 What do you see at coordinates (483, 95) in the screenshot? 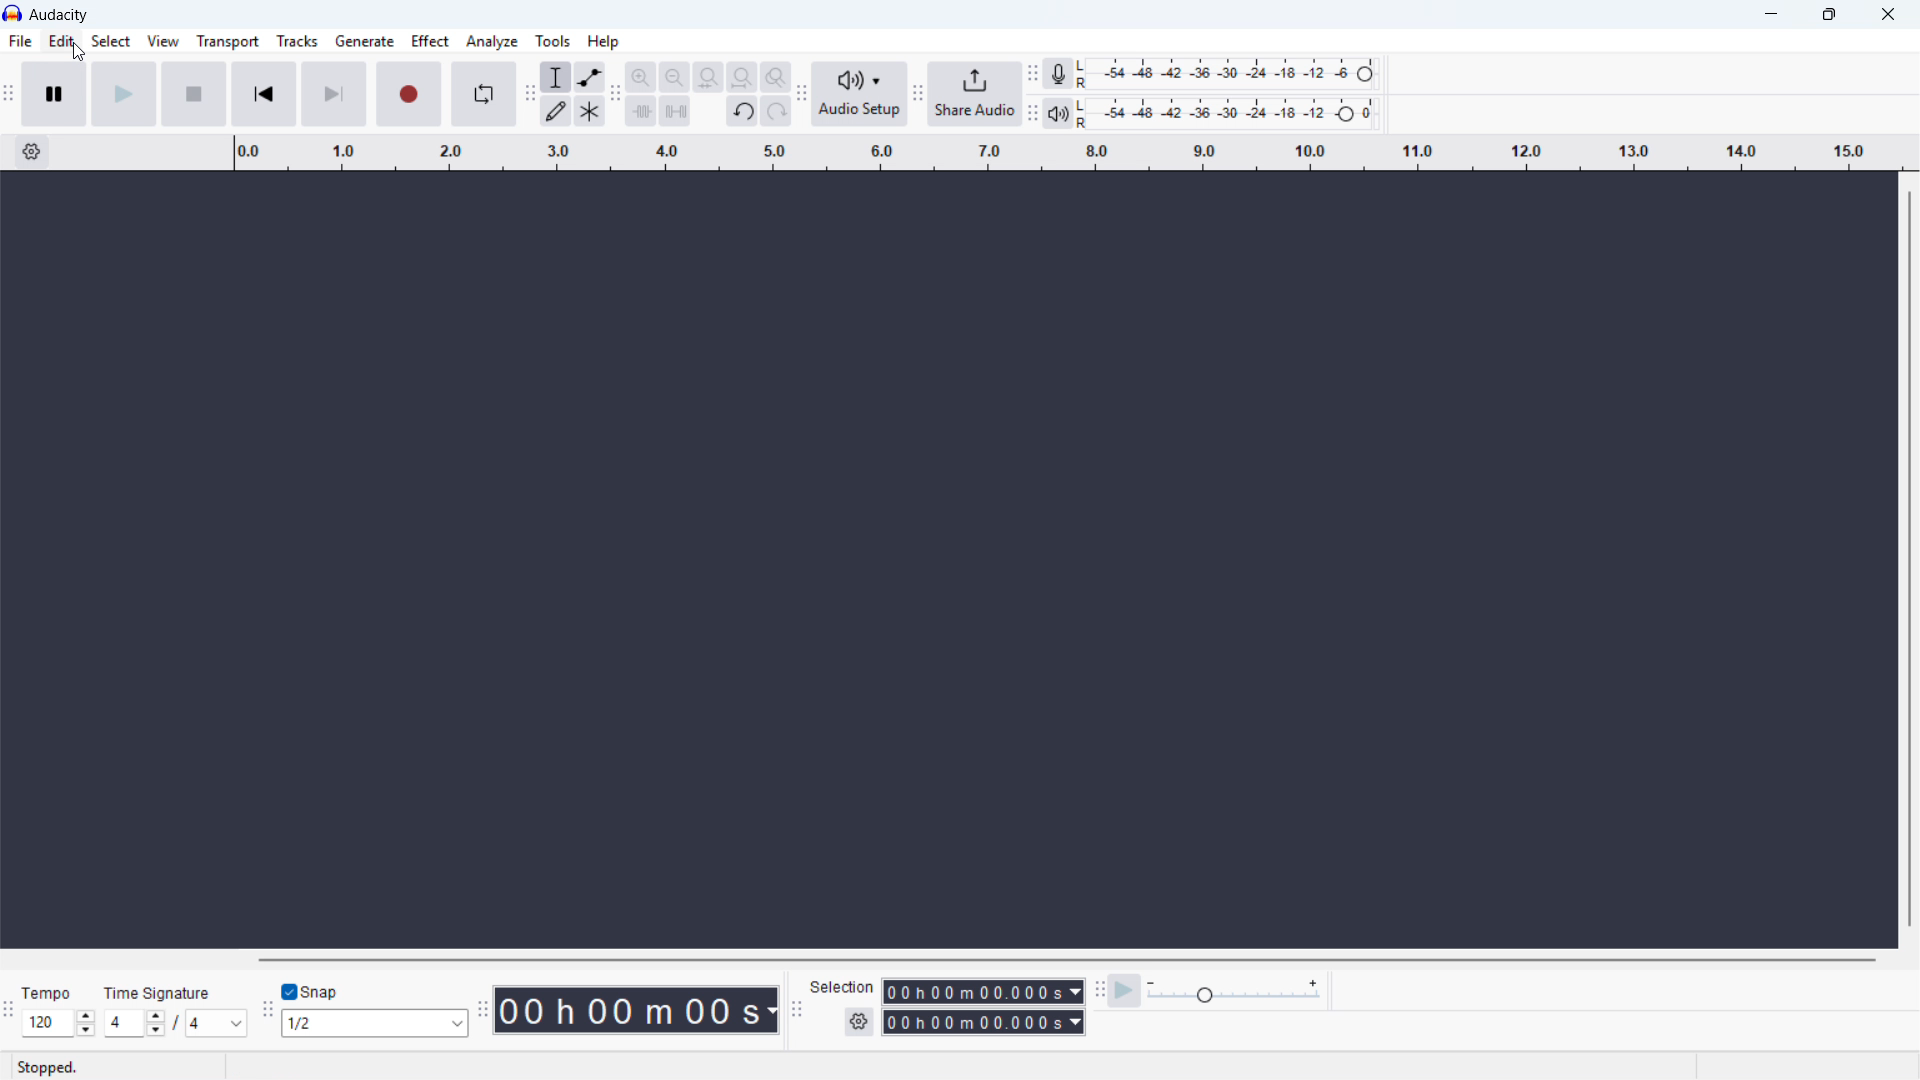
I see `enable loop` at bounding box center [483, 95].